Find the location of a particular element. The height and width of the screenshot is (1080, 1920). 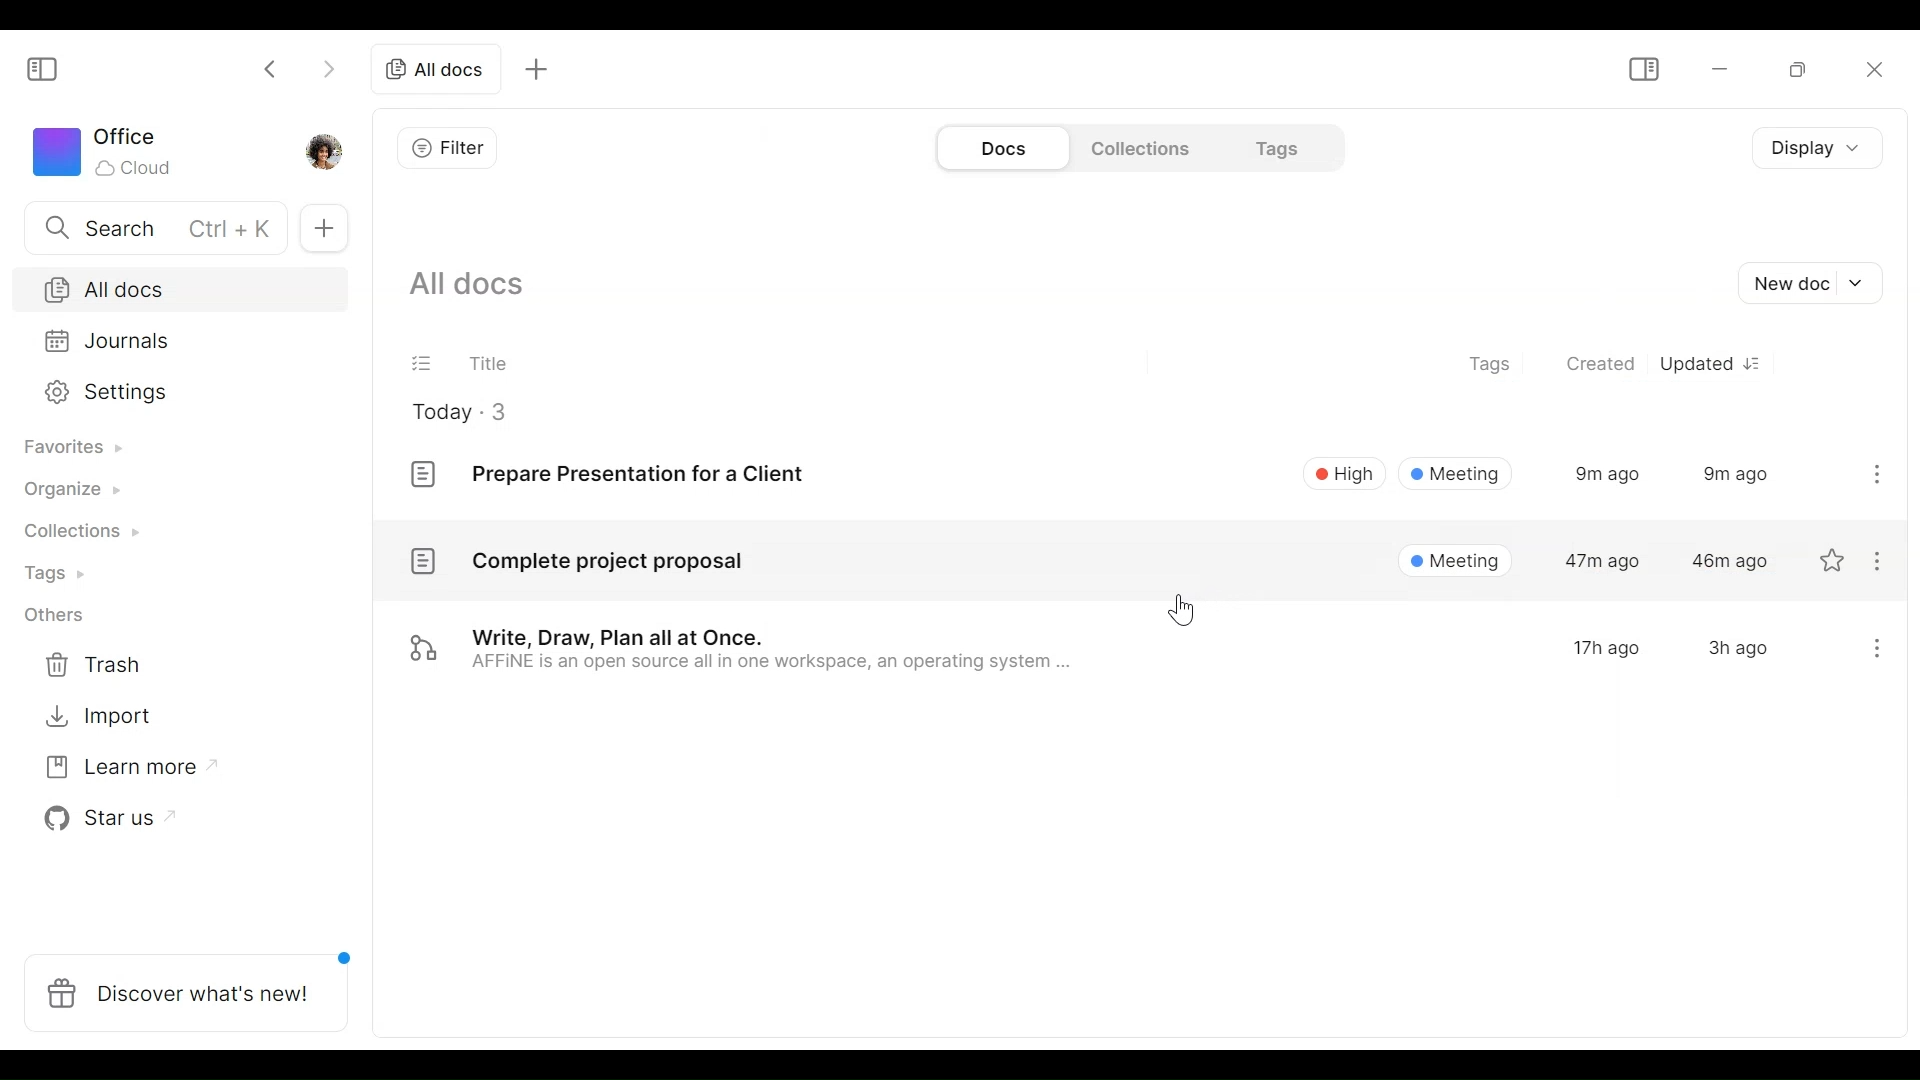

Tags is located at coordinates (62, 574).